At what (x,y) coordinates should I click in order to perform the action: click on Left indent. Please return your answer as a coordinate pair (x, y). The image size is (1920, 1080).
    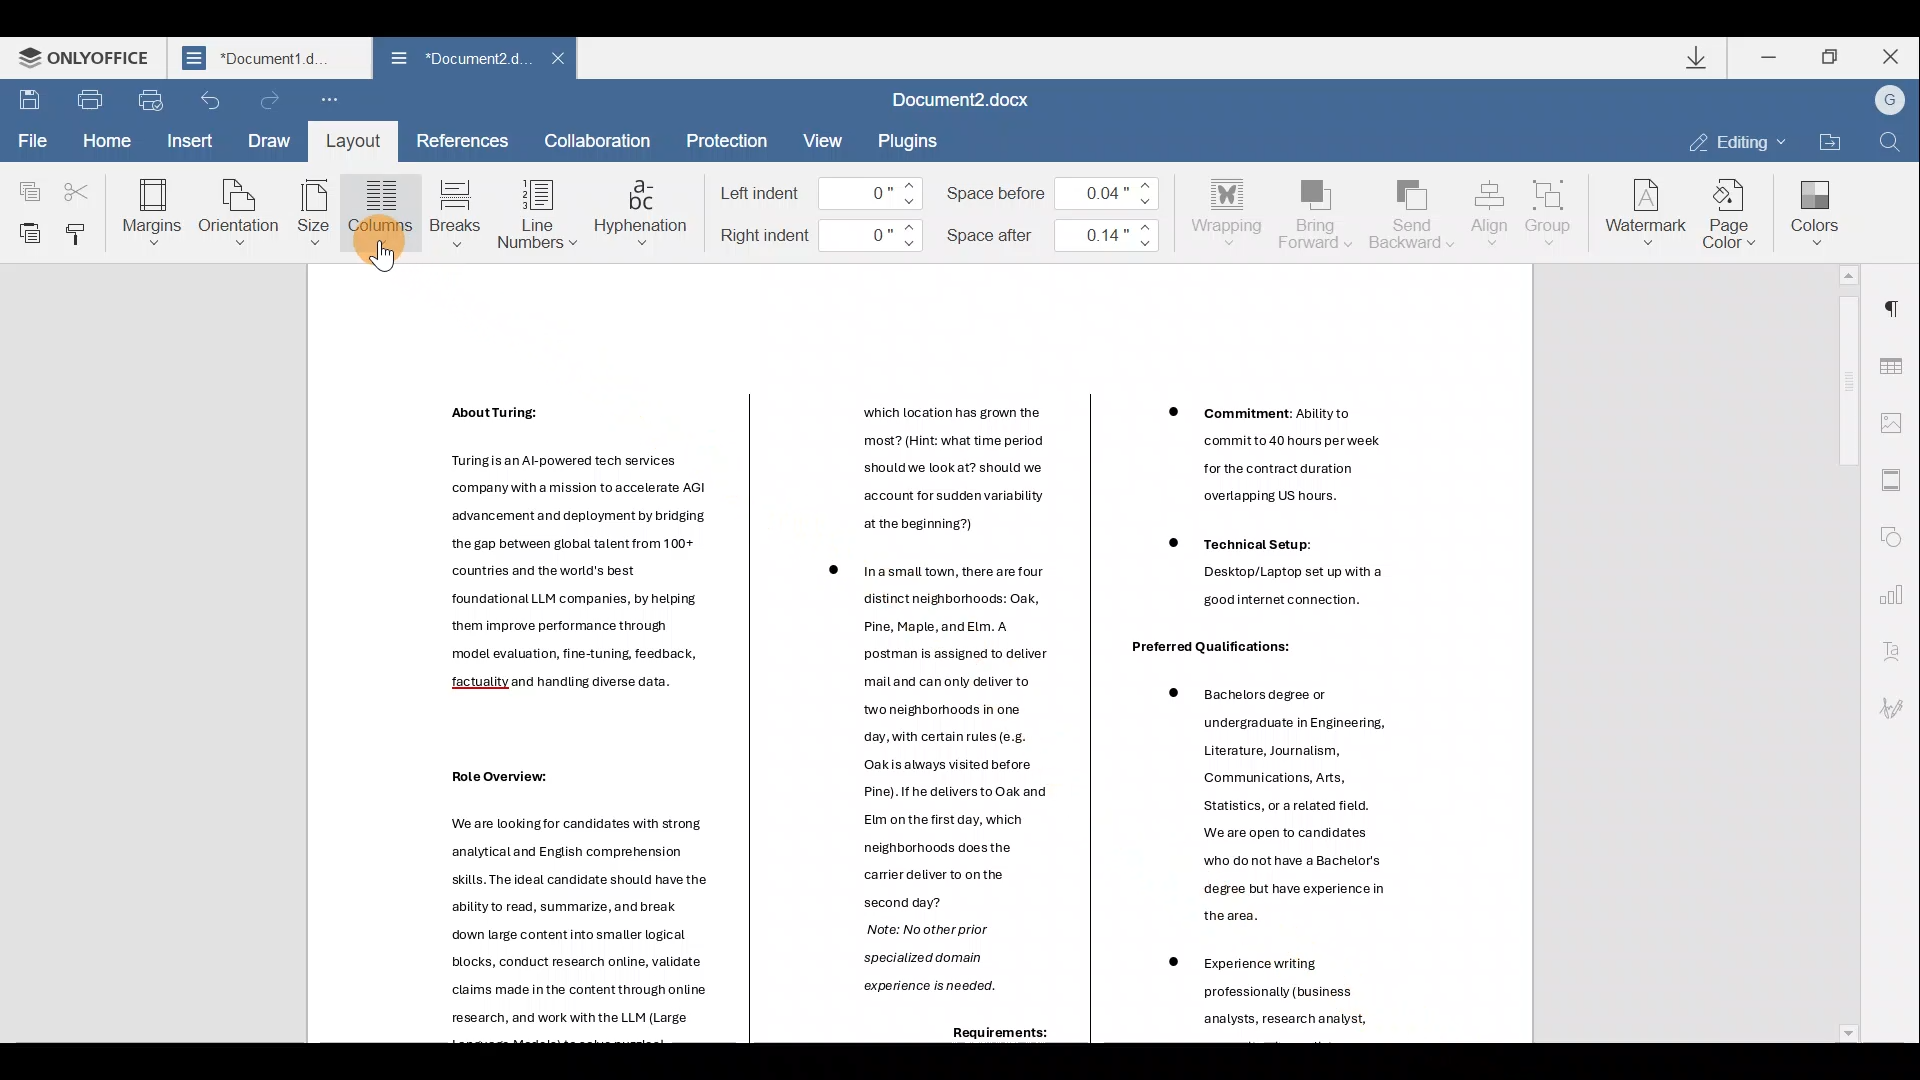
    Looking at the image, I should click on (821, 194).